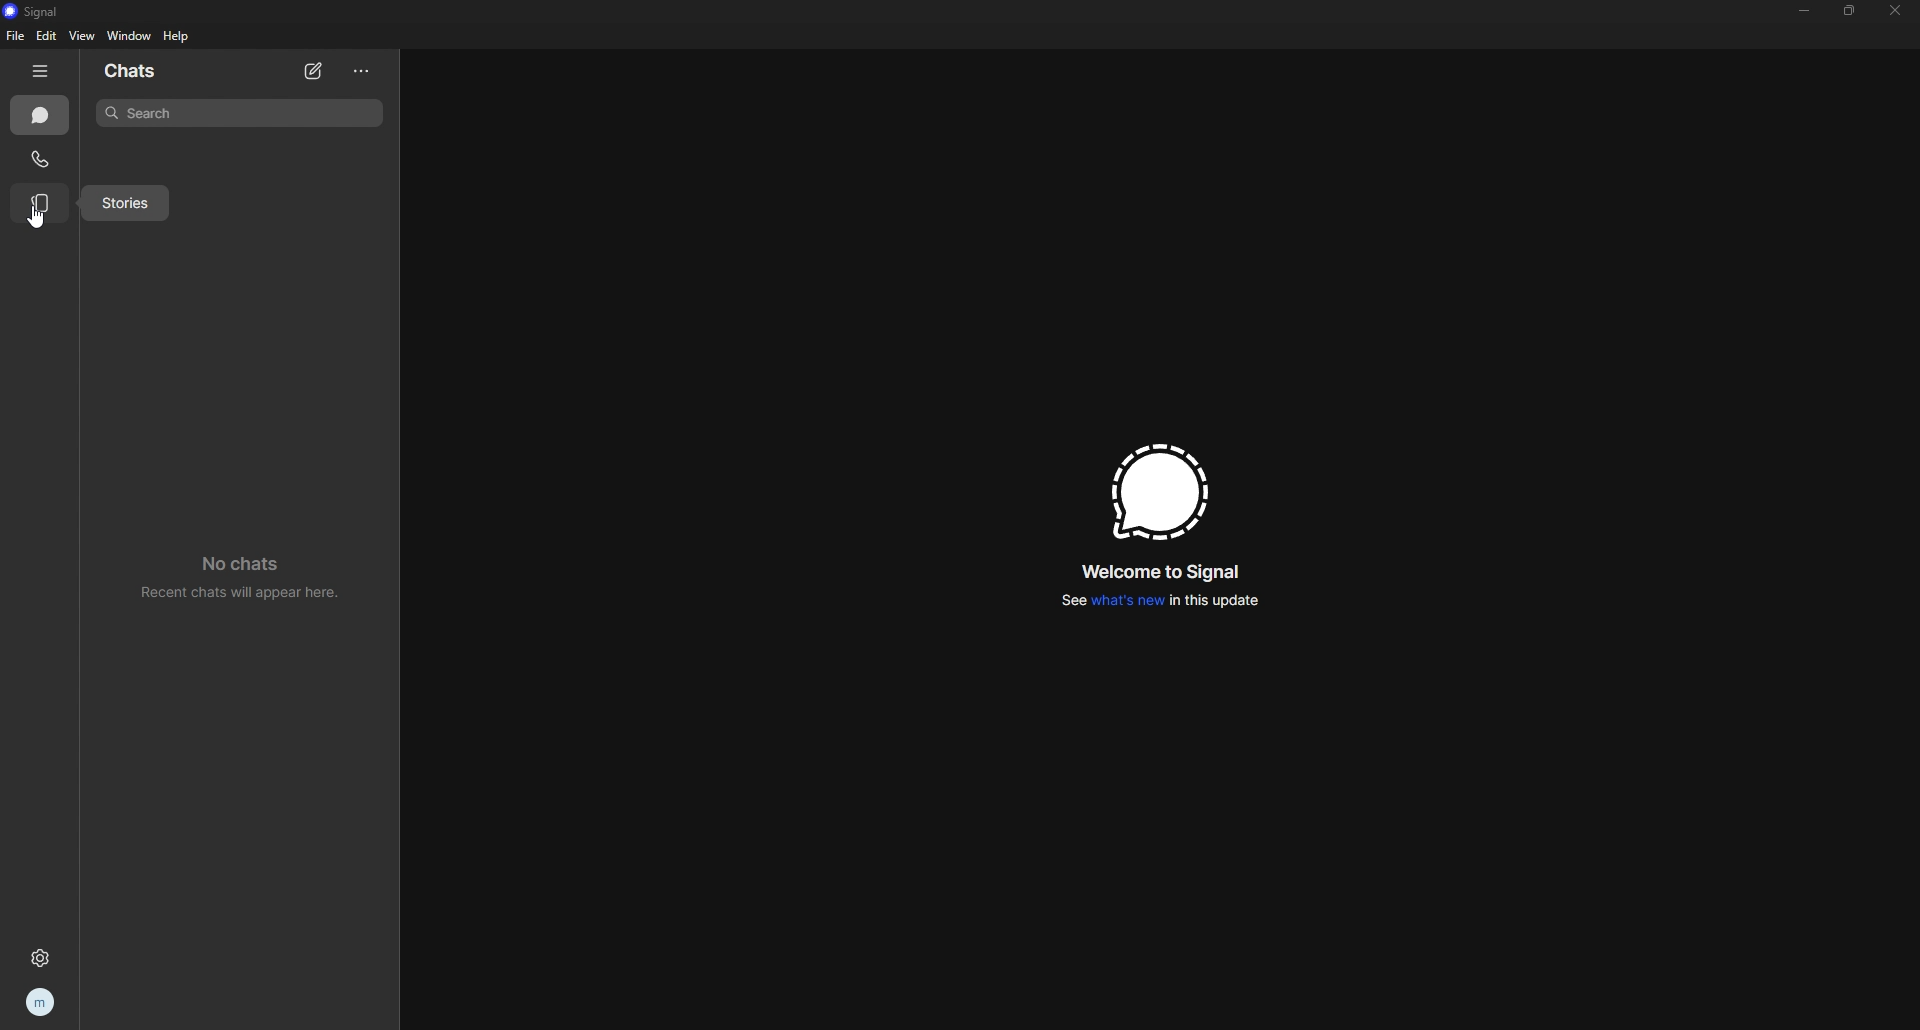 This screenshot has width=1920, height=1030. What do you see at coordinates (40, 204) in the screenshot?
I see `stories` at bounding box center [40, 204].